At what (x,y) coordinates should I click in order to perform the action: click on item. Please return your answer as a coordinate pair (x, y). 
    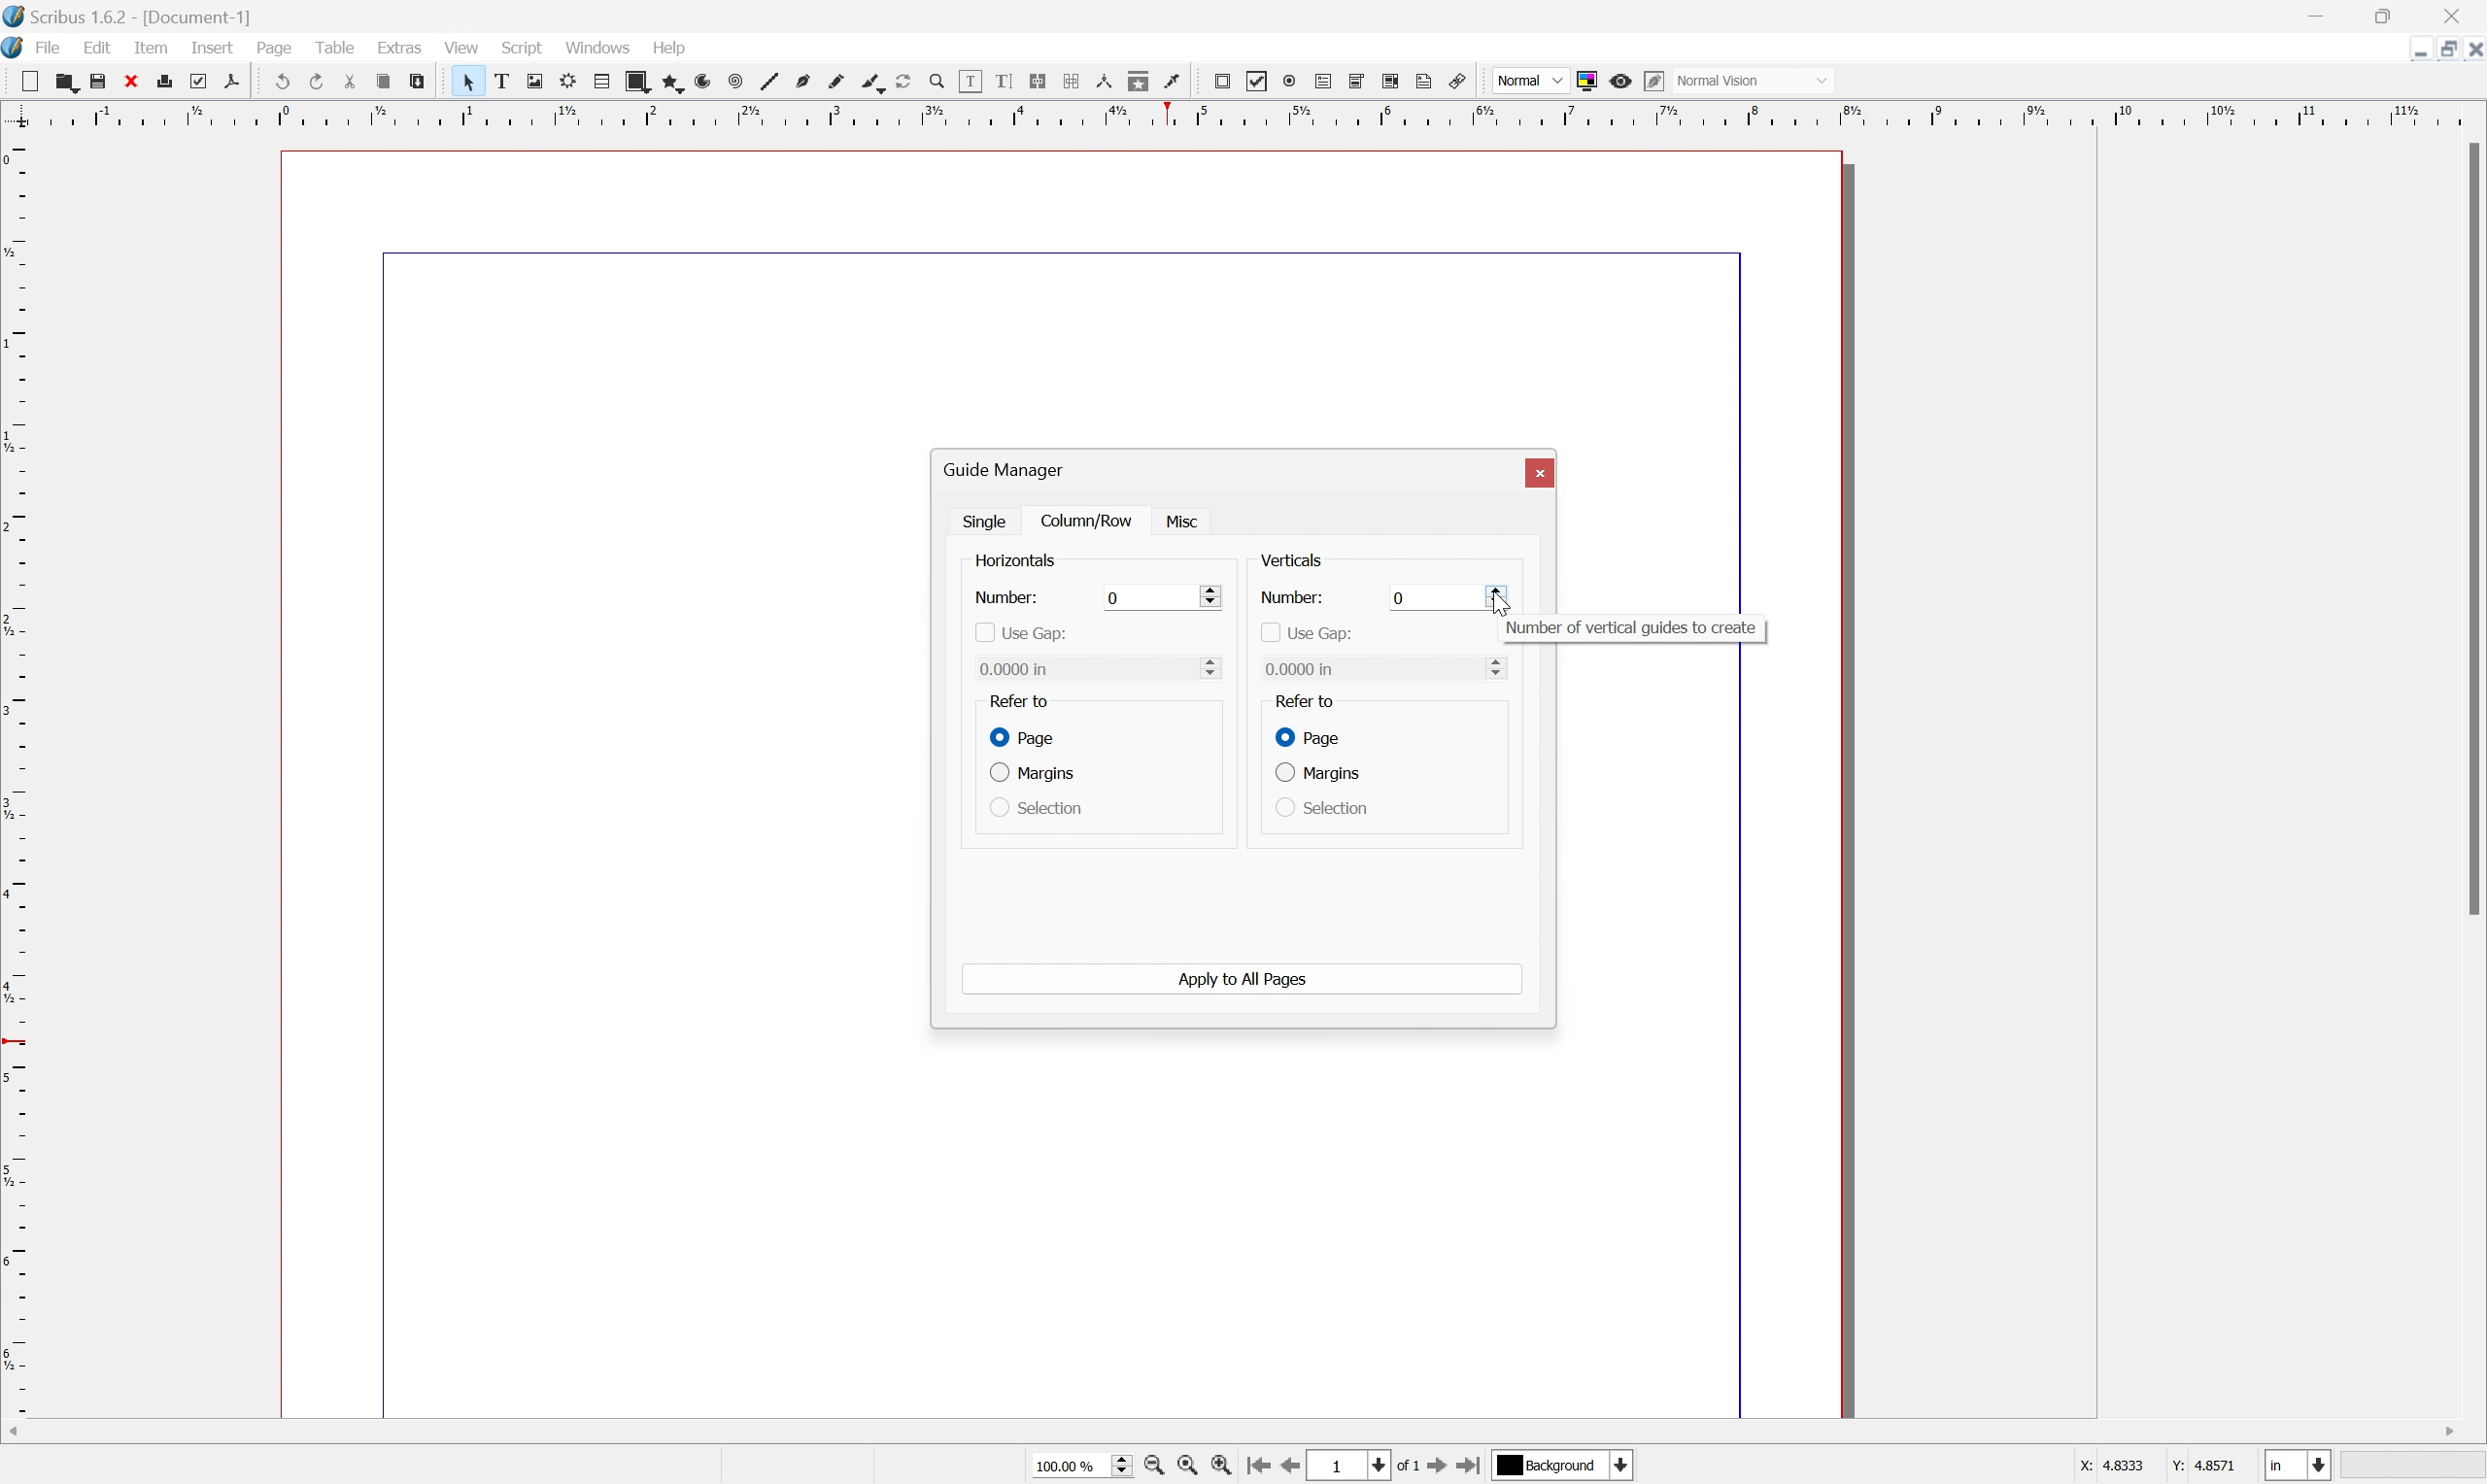
    Looking at the image, I should click on (149, 48).